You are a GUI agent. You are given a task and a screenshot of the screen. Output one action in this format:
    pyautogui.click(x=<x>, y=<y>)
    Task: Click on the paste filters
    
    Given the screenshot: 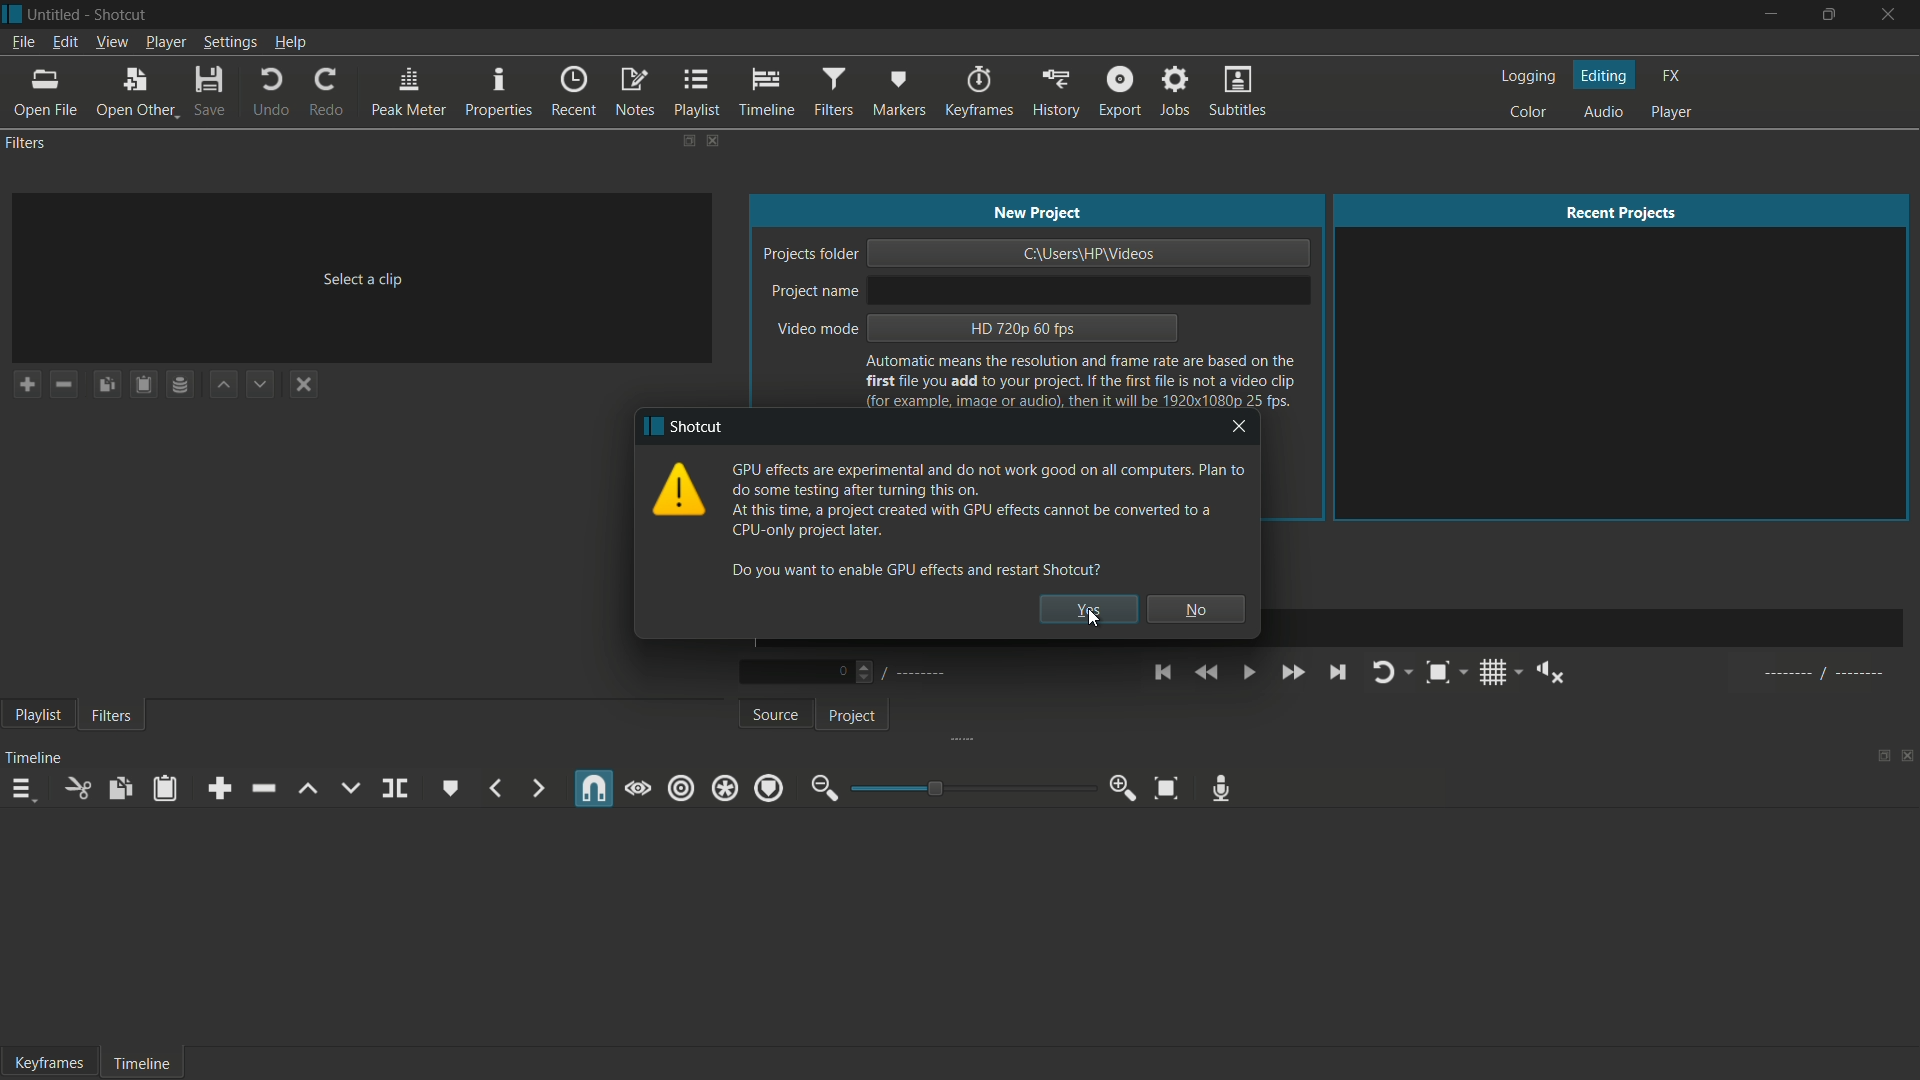 What is the action you would take?
    pyautogui.click(x=145, y=384)
    